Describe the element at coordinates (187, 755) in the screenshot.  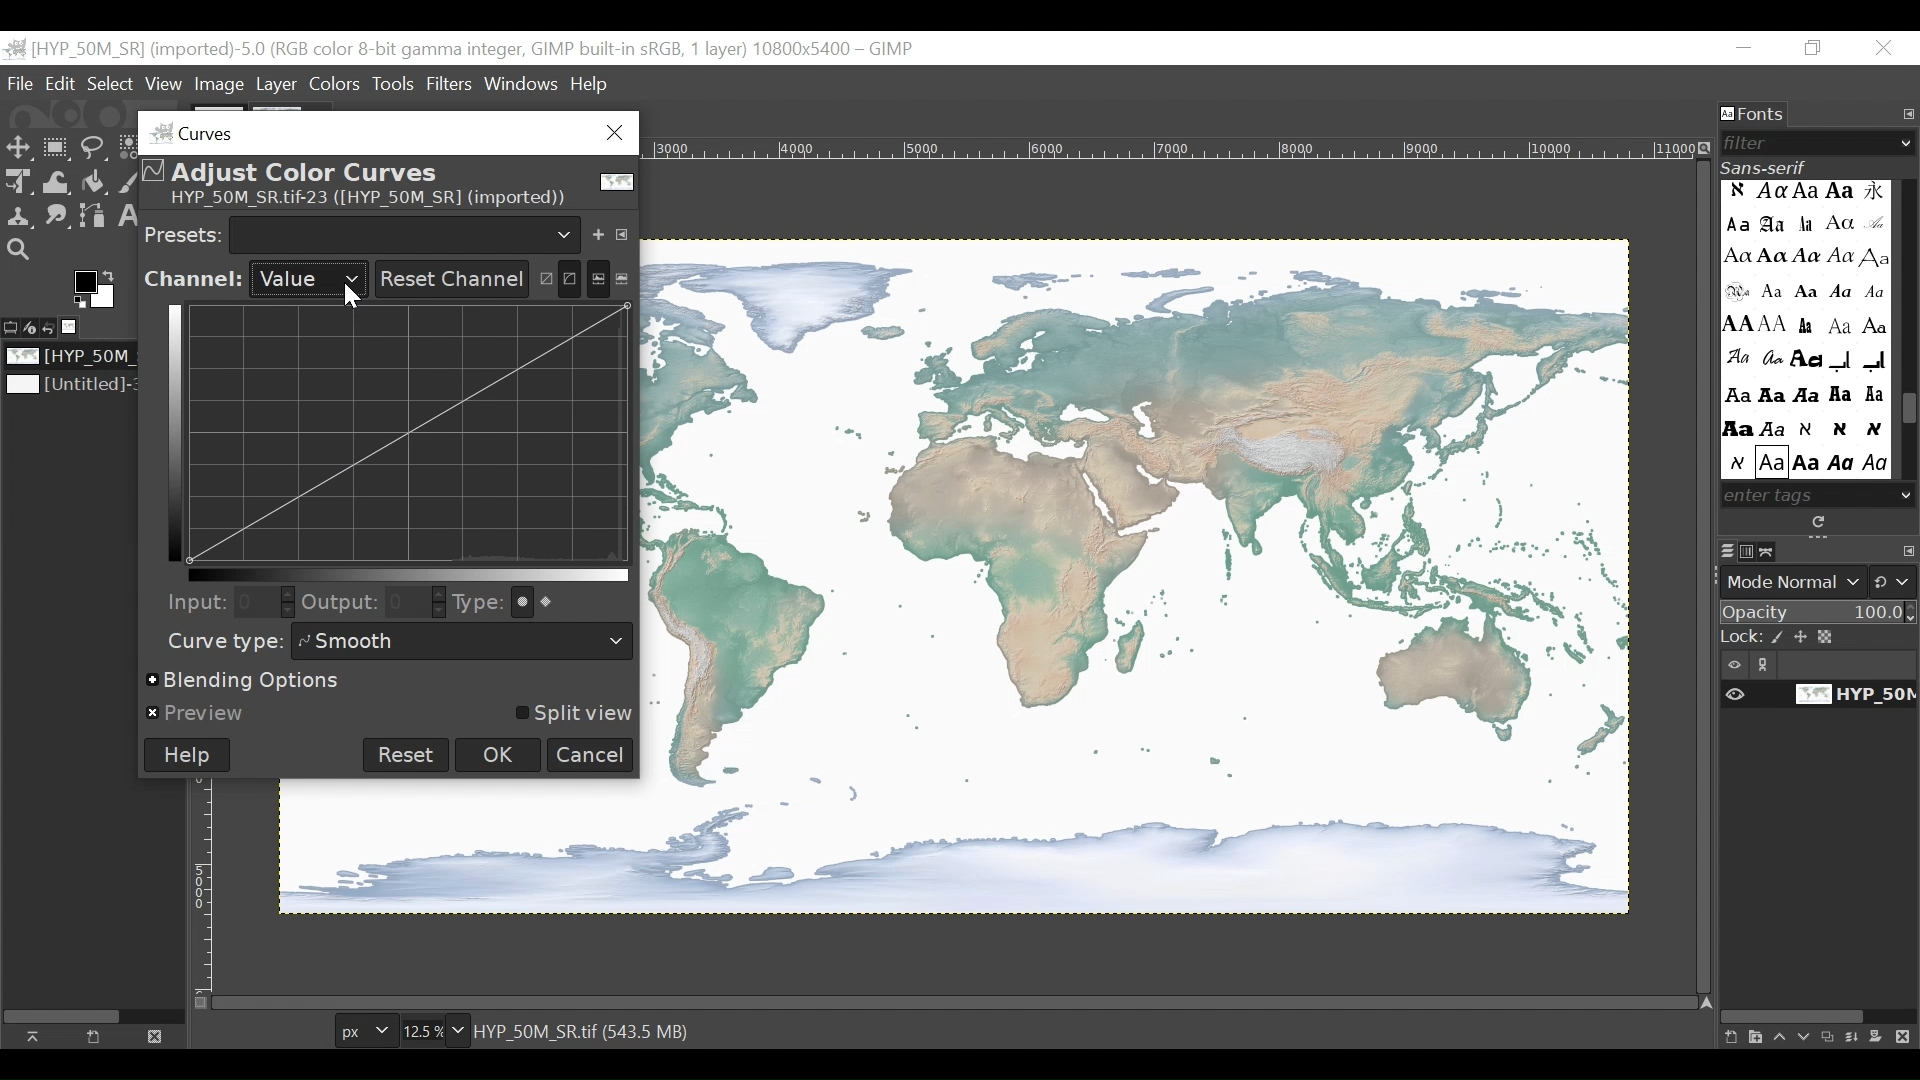
I see `Help` at that location.